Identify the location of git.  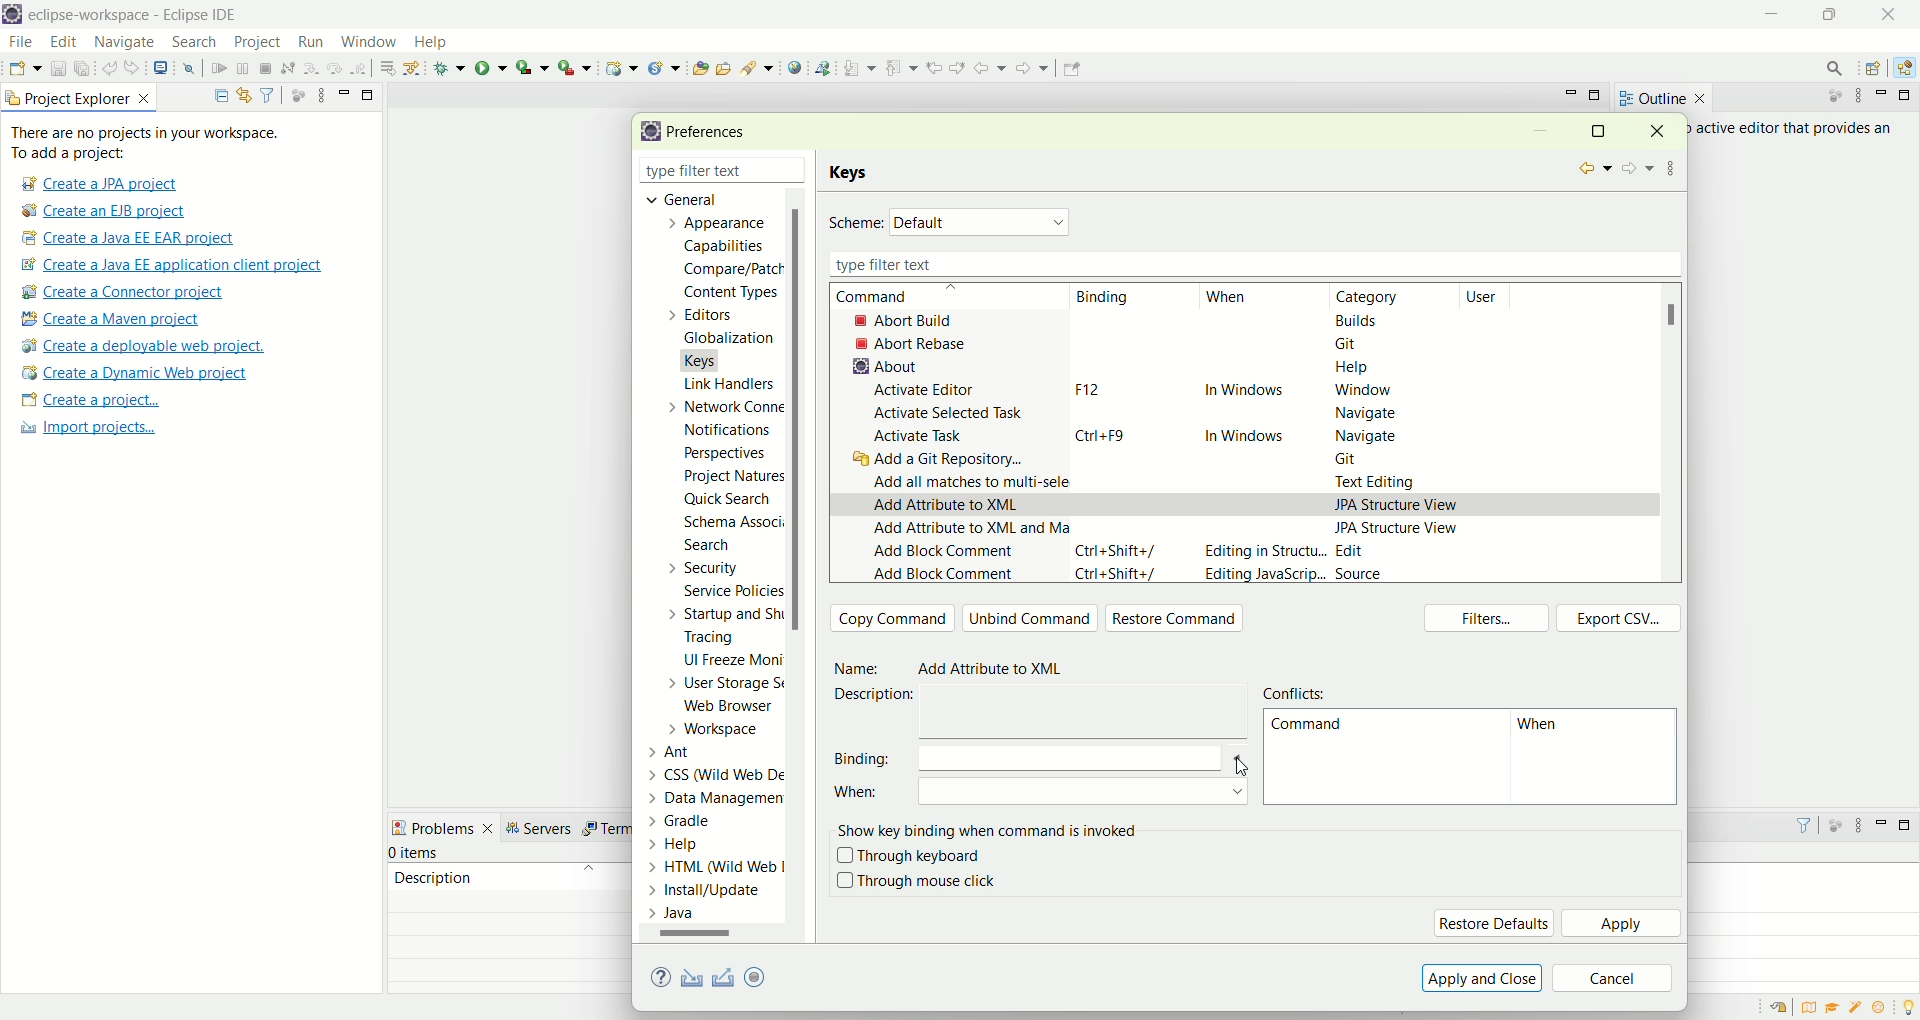
(1352, 343).